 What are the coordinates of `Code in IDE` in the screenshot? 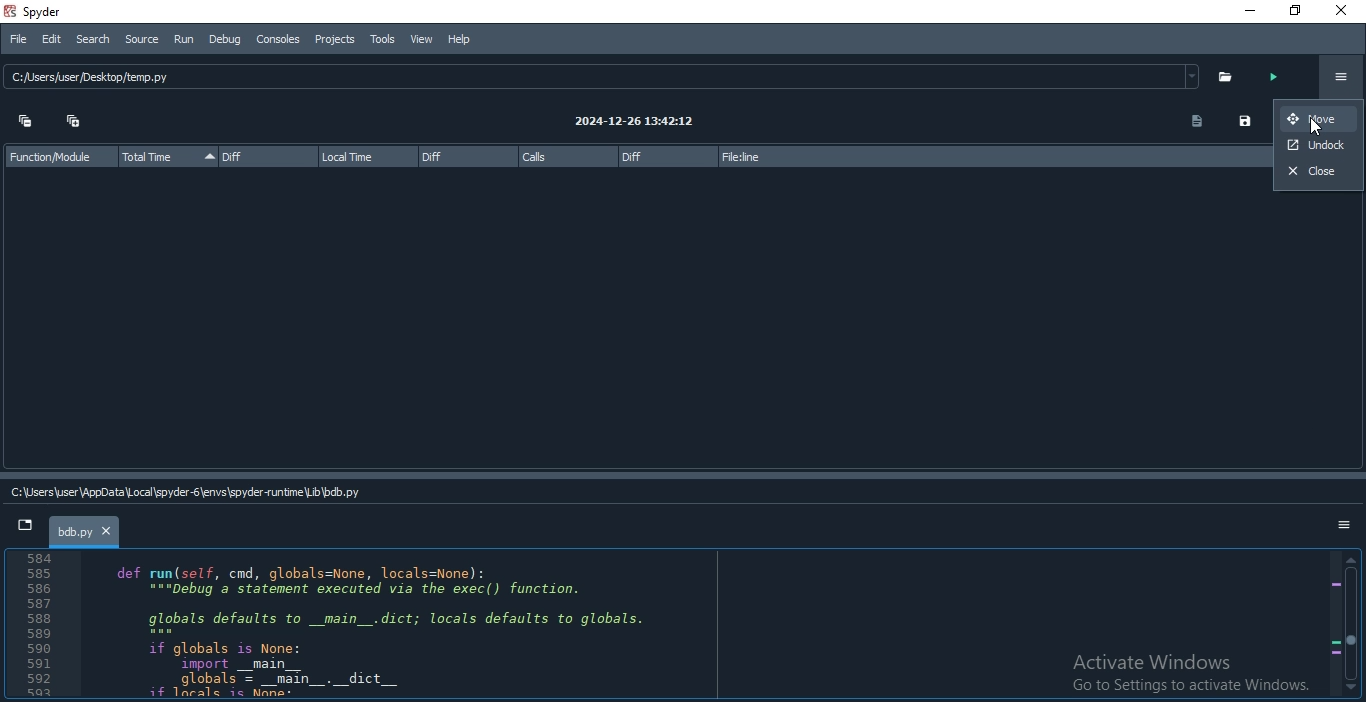 It's located at (670, 625).